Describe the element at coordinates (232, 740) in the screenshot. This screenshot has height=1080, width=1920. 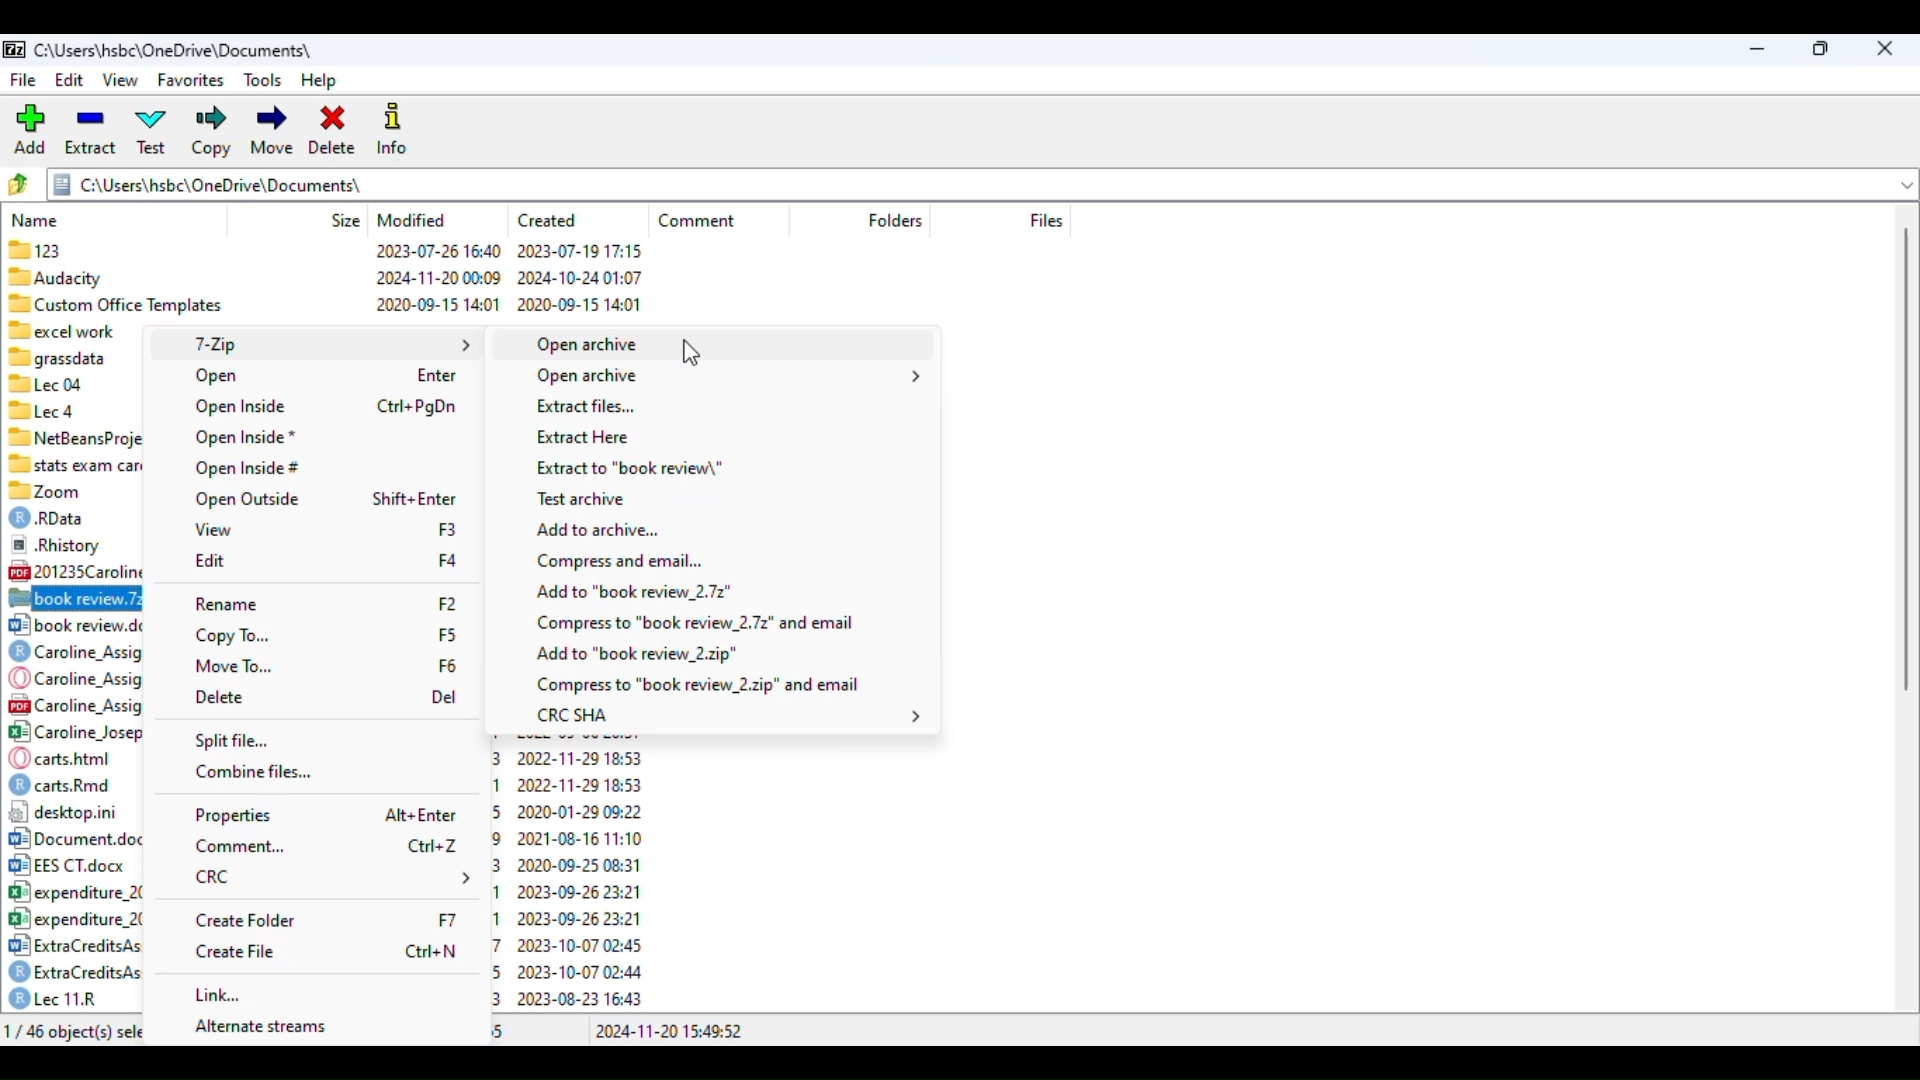
I see `split file` at that location.